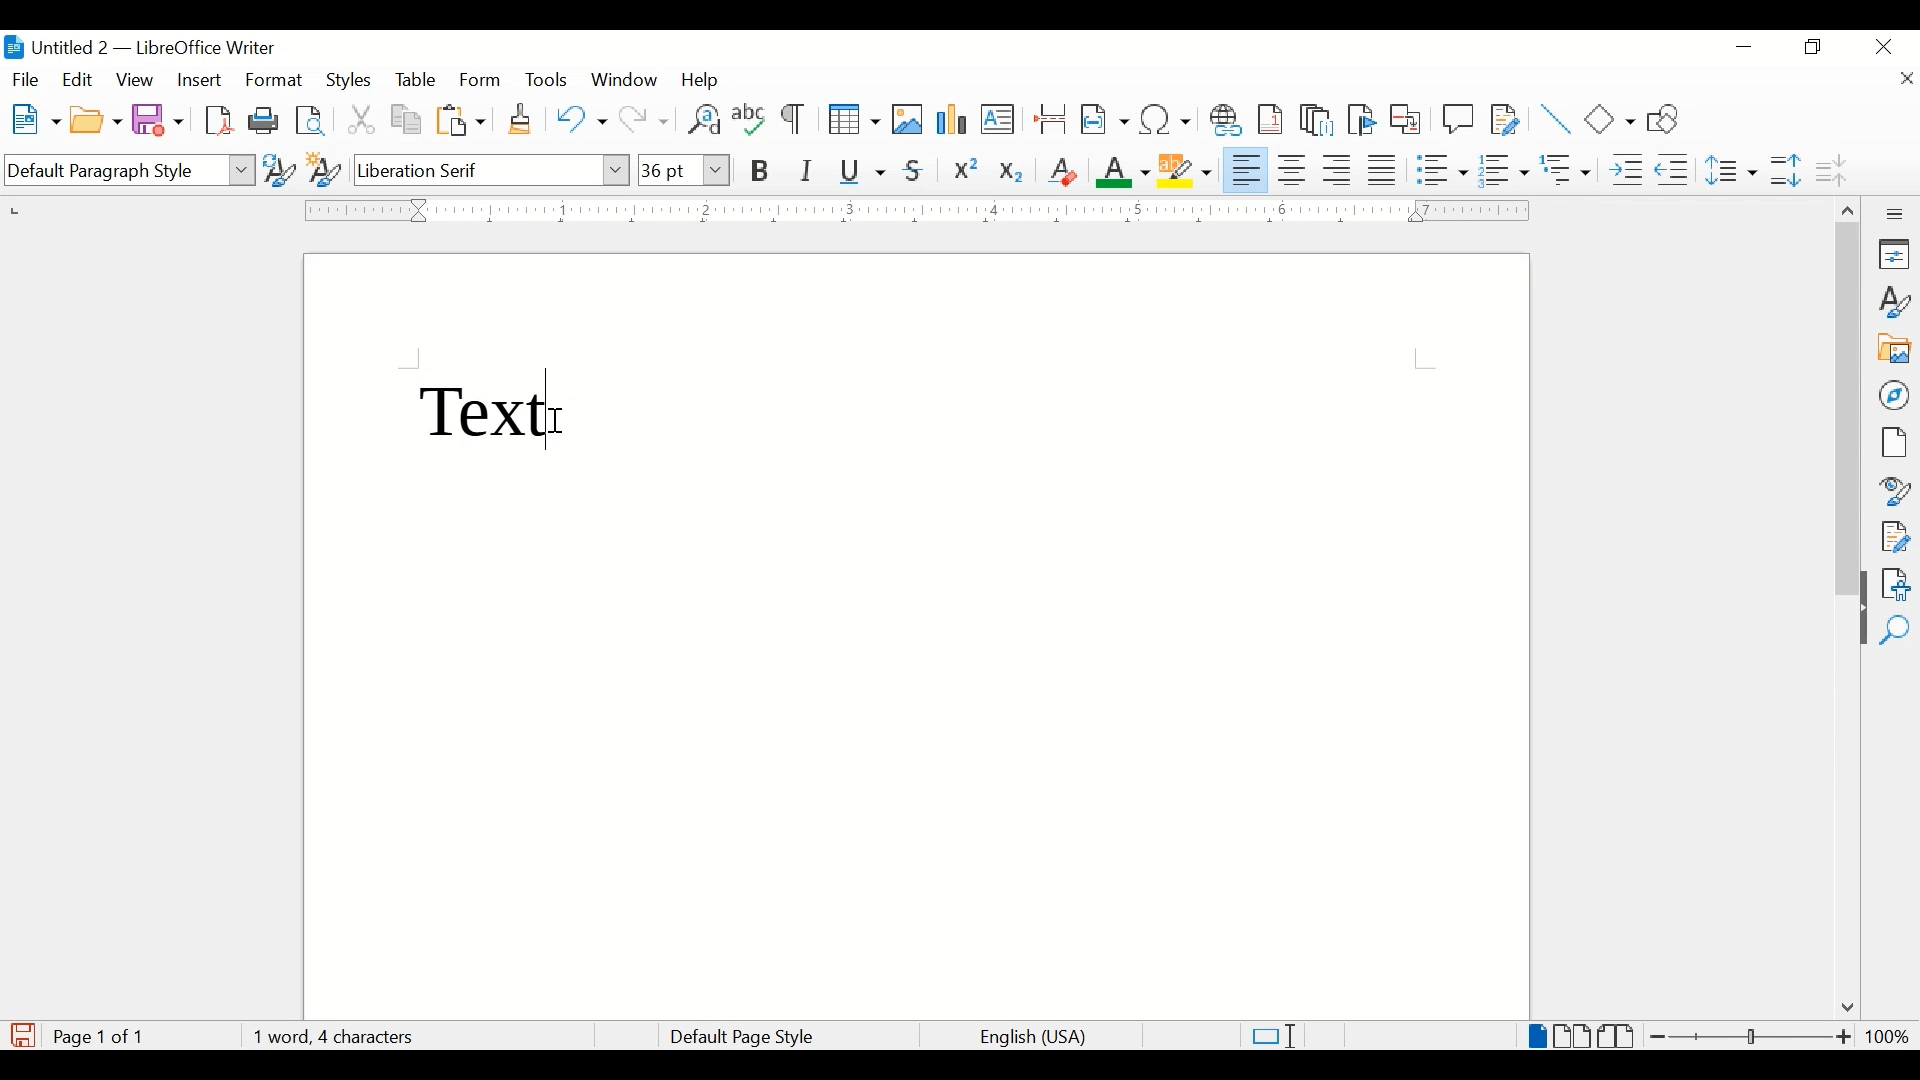 The height and width of the screenshot is (1080, 1920). Describe the element at coordinates (1317, 120) in the screenshot. I see `insert endnote` at that location.